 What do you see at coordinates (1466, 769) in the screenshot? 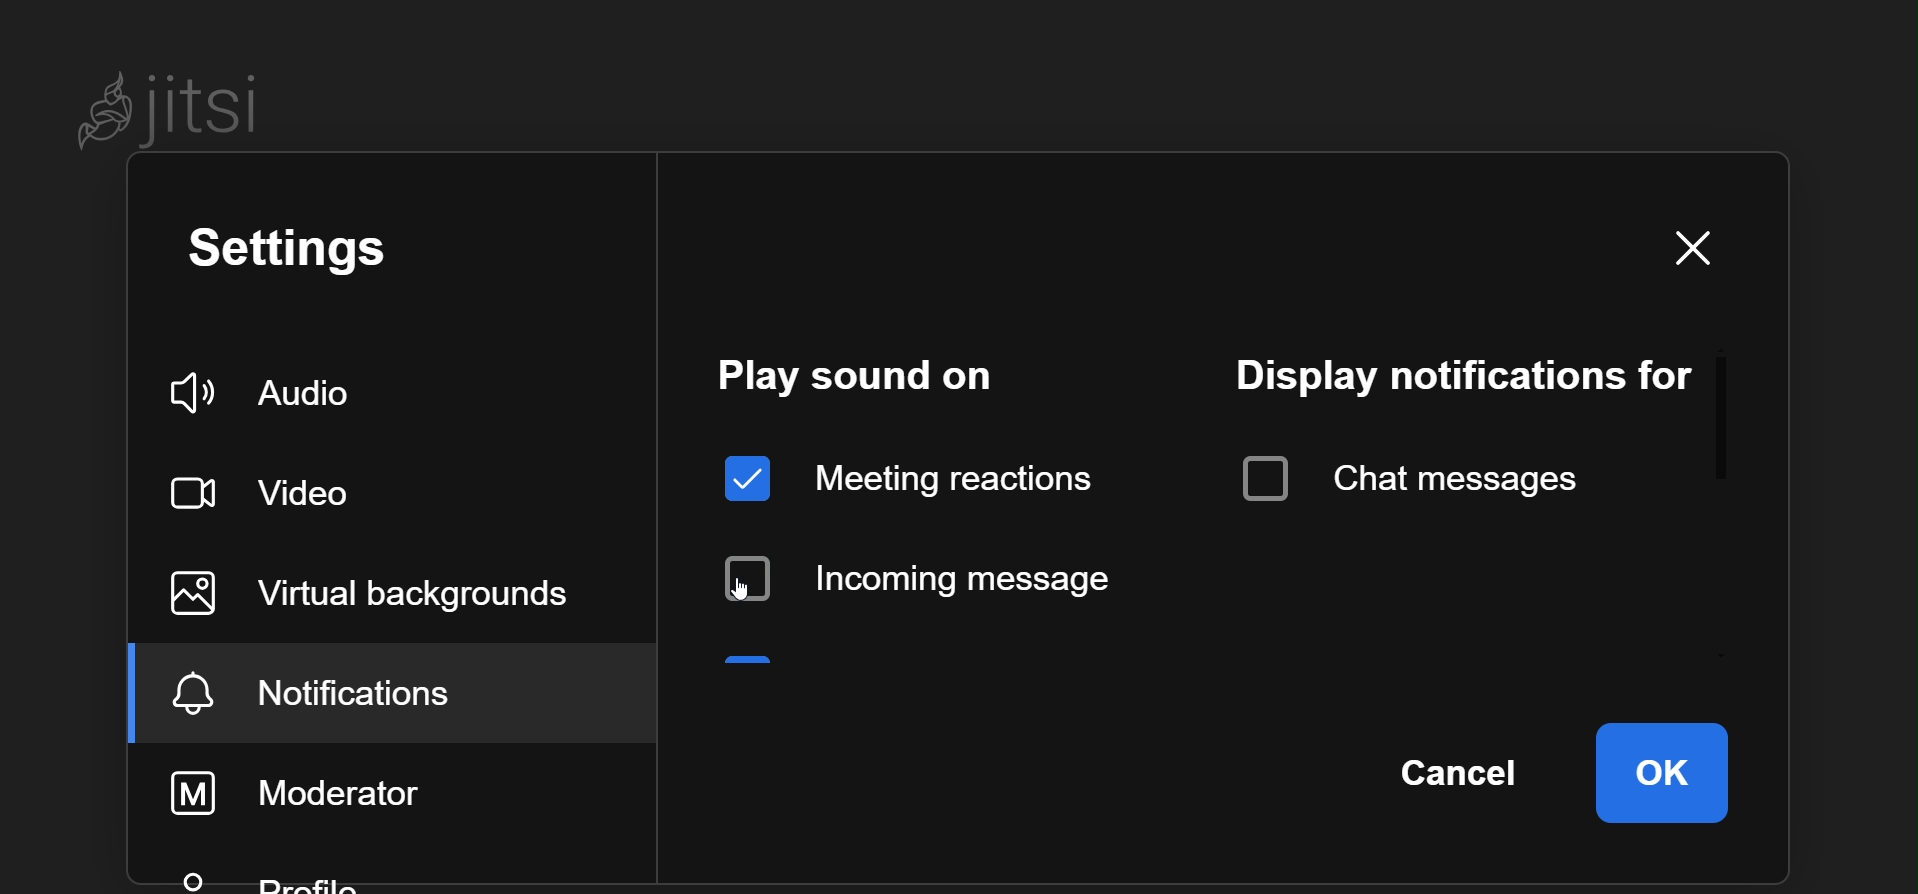
I see `cancel` at bounding box center [1466, 769].